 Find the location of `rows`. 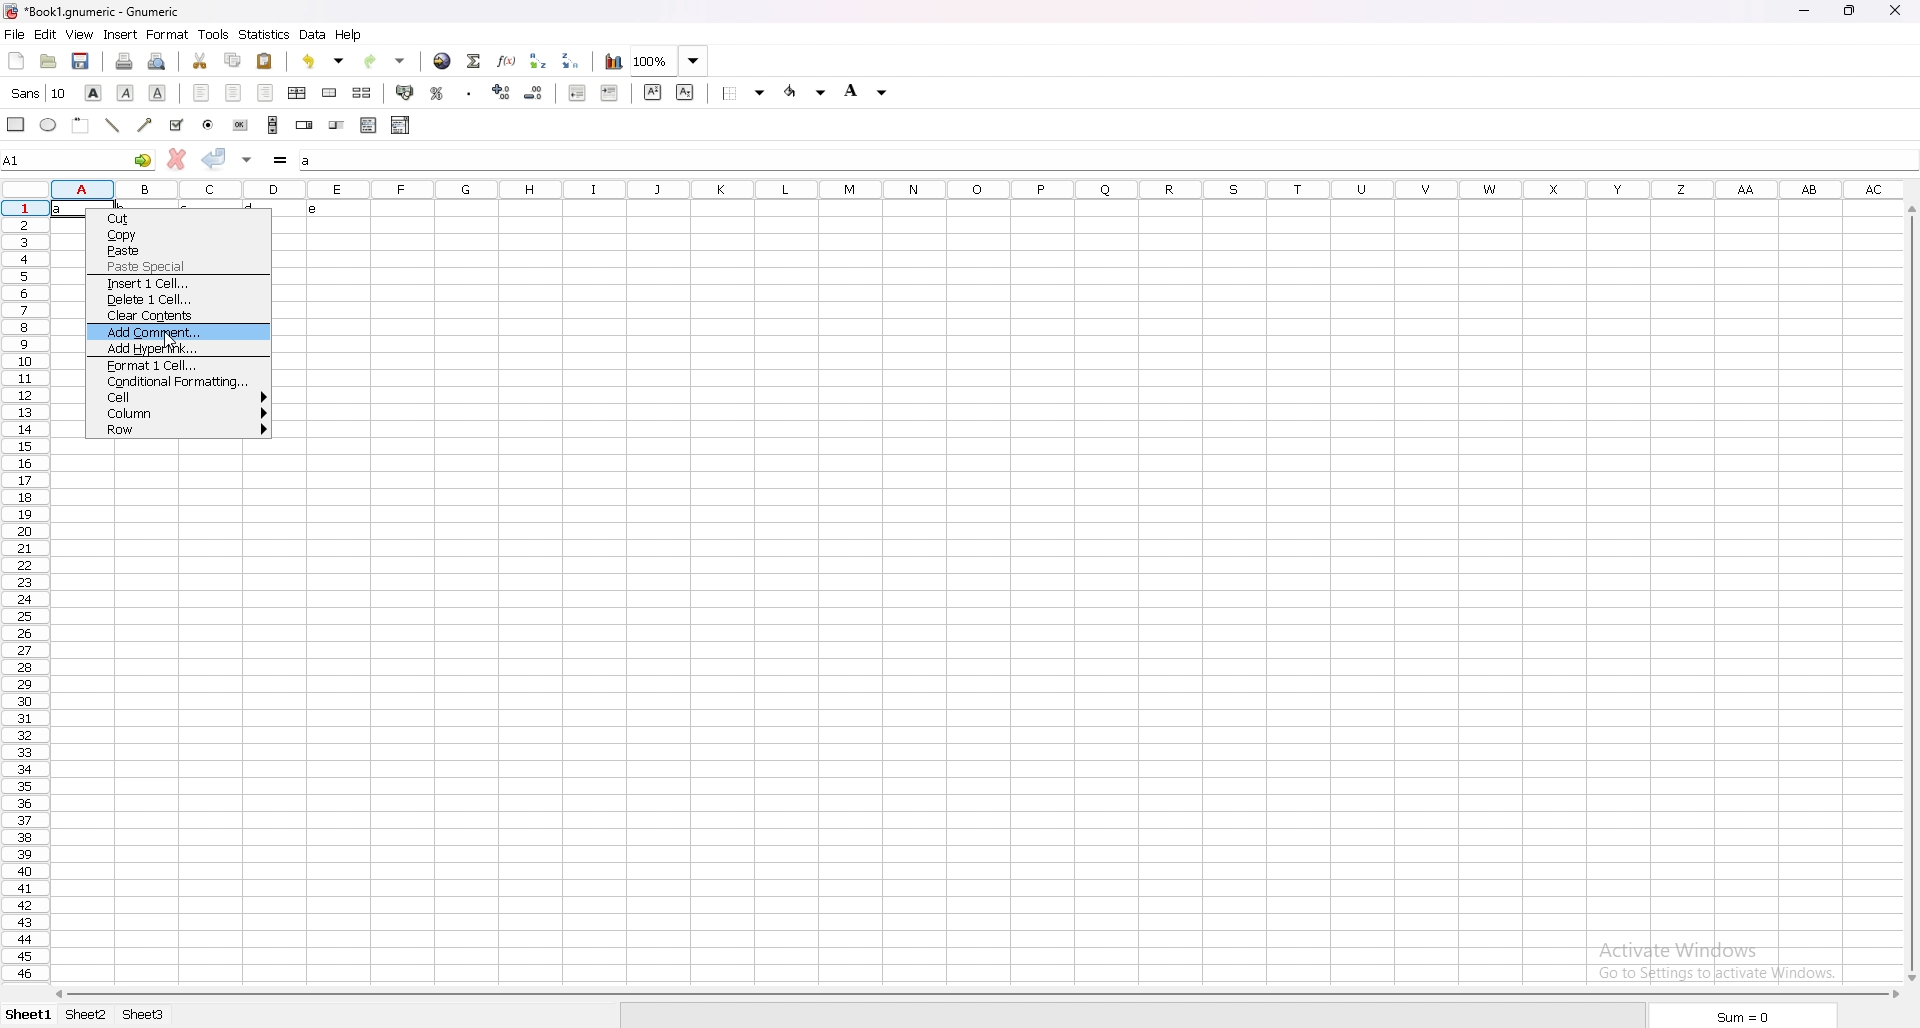

rows is located at coordinates (25, 592).